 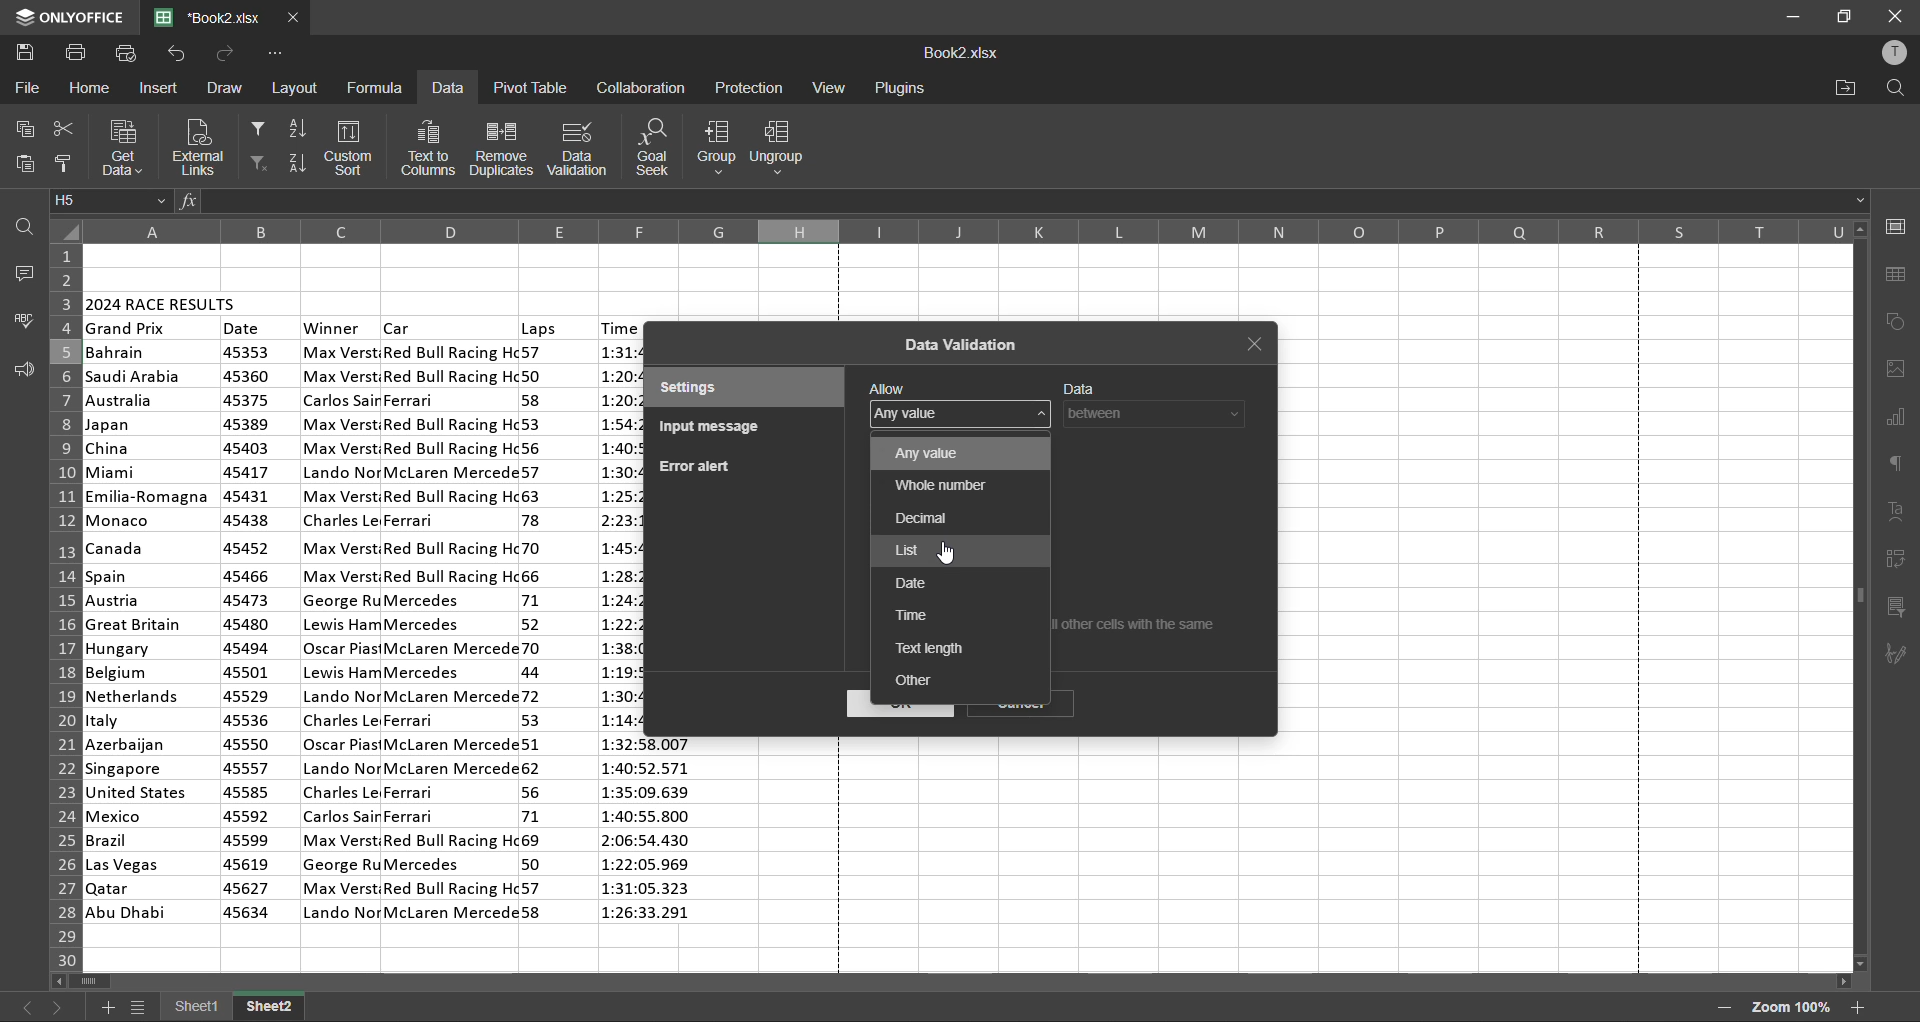 I want to click on laps, so click(x=539, y=328).